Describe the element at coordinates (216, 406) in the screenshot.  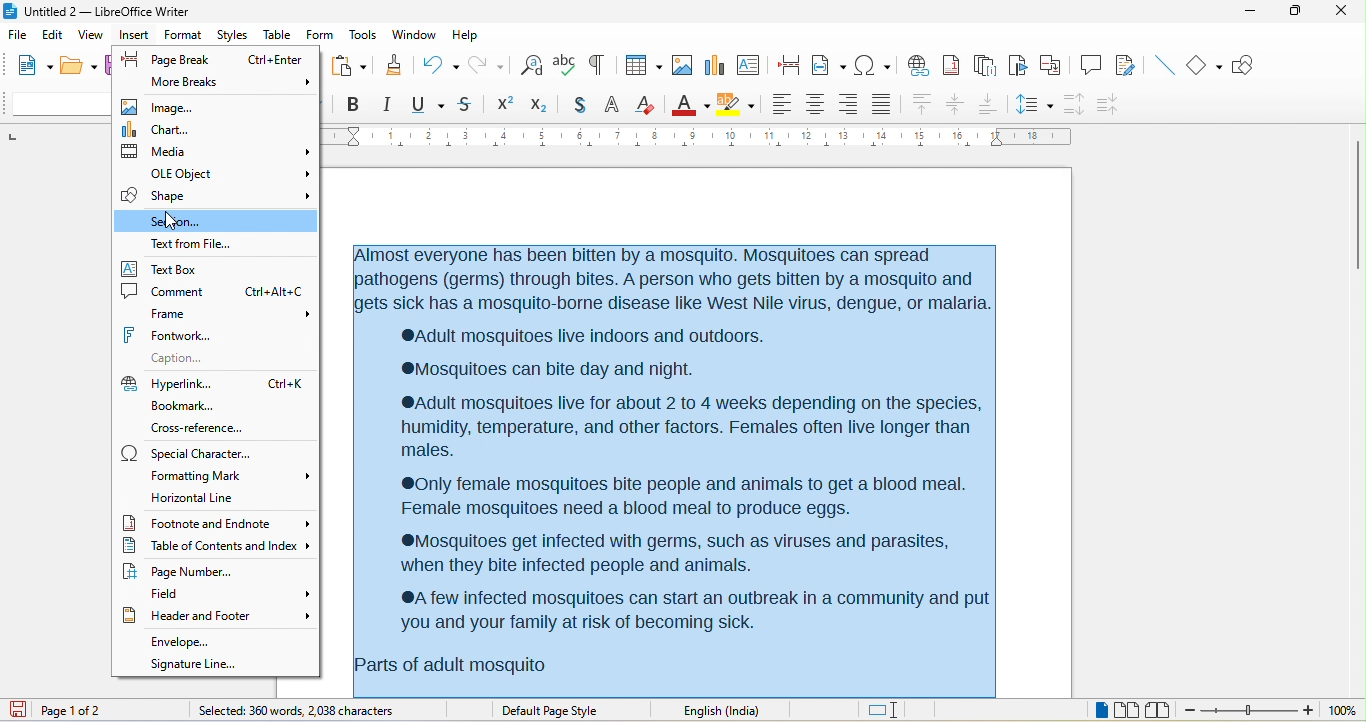
I see `bookmark` at that location.